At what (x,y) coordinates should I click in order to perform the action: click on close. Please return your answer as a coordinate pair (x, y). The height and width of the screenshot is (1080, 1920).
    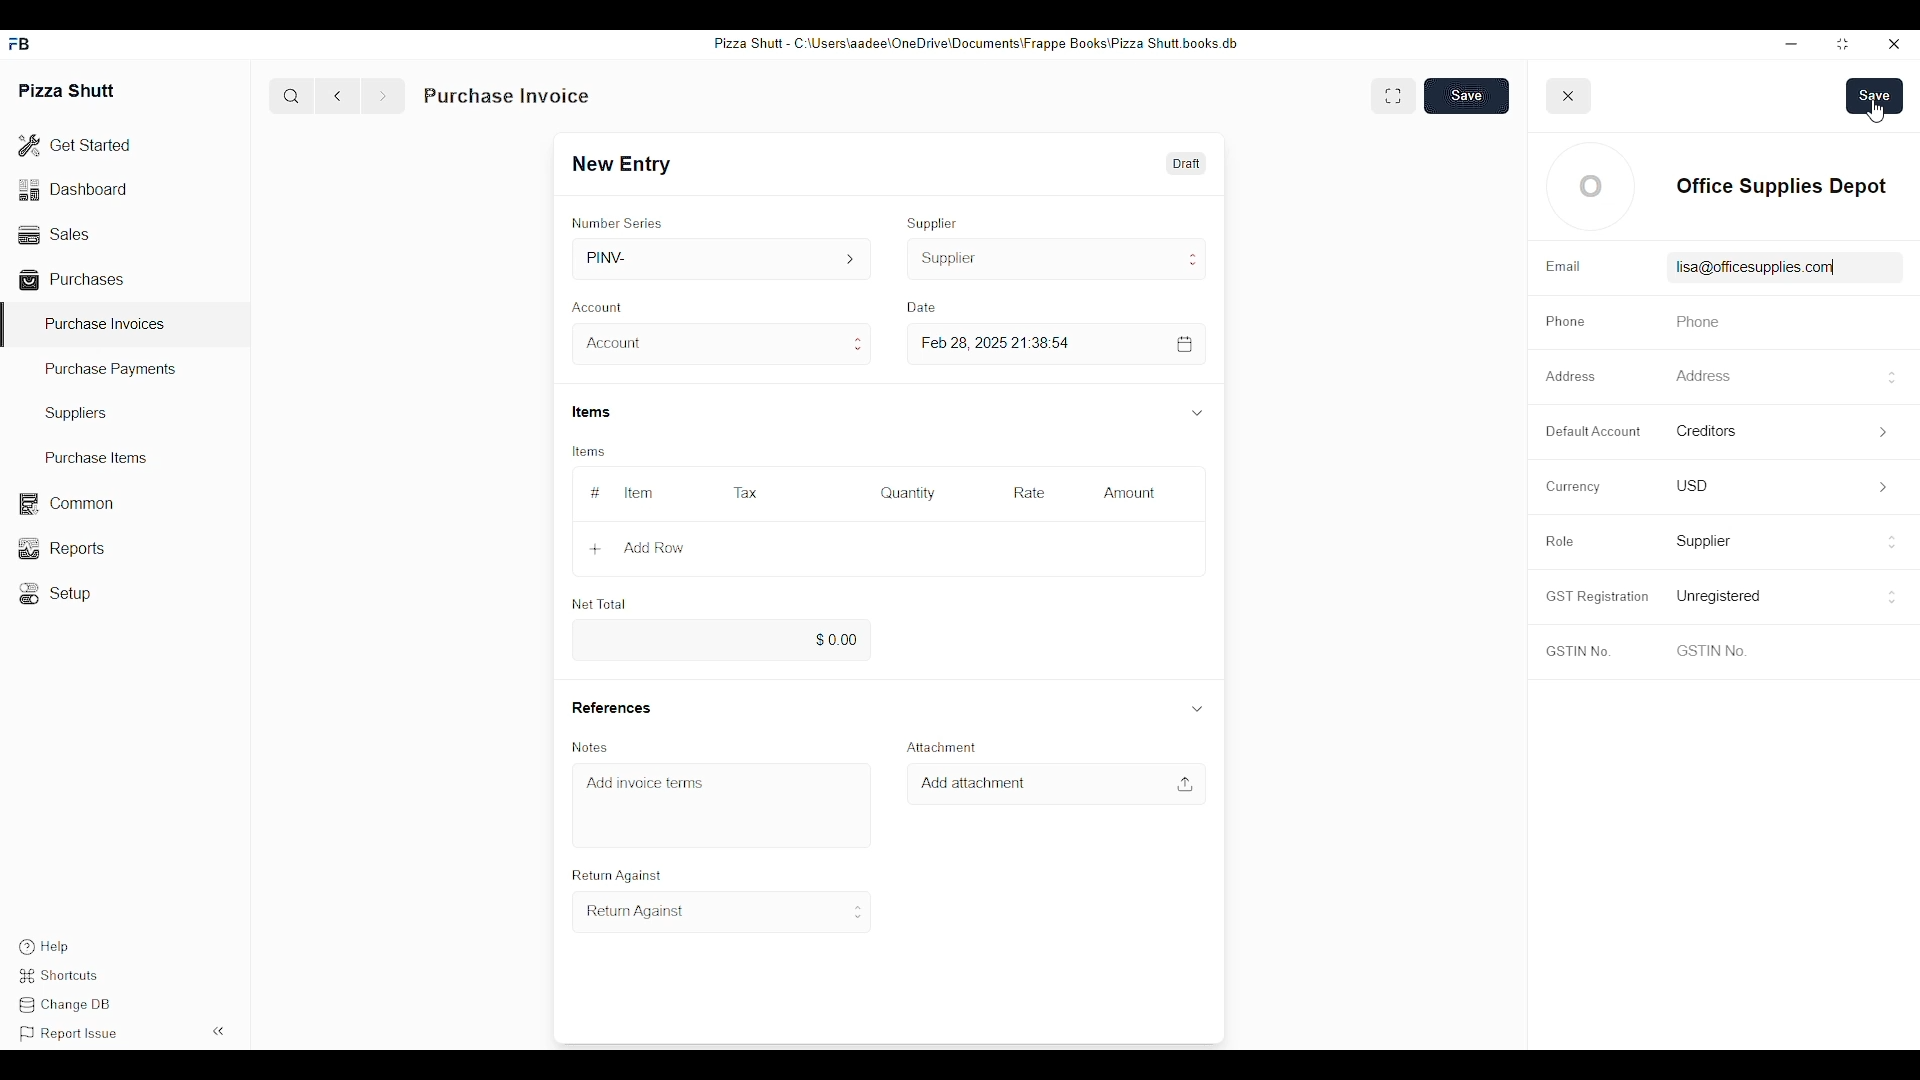
    Looking at the image, I should click on (1895, 45).